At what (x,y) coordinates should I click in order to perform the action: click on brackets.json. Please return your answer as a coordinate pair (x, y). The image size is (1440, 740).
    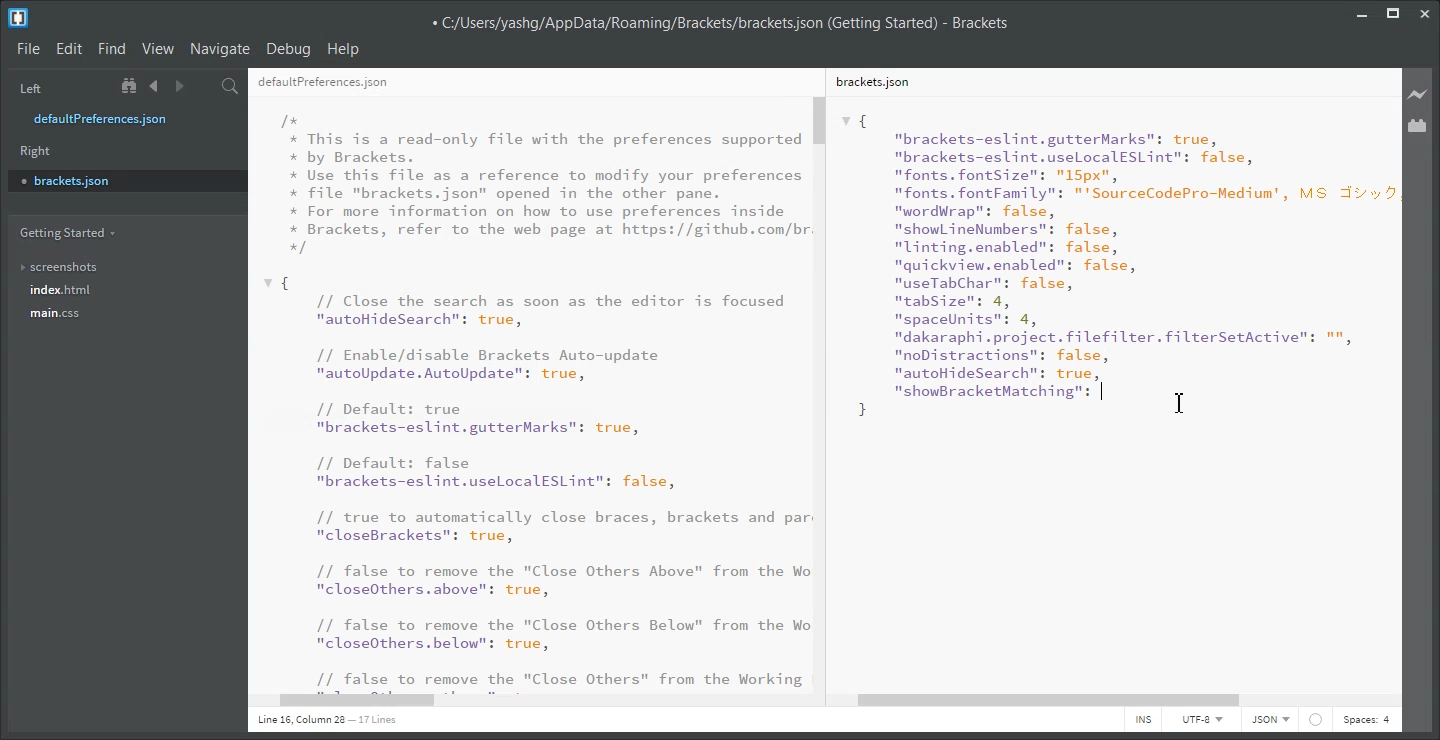
    Looking at the image, I should click on (125, 180).